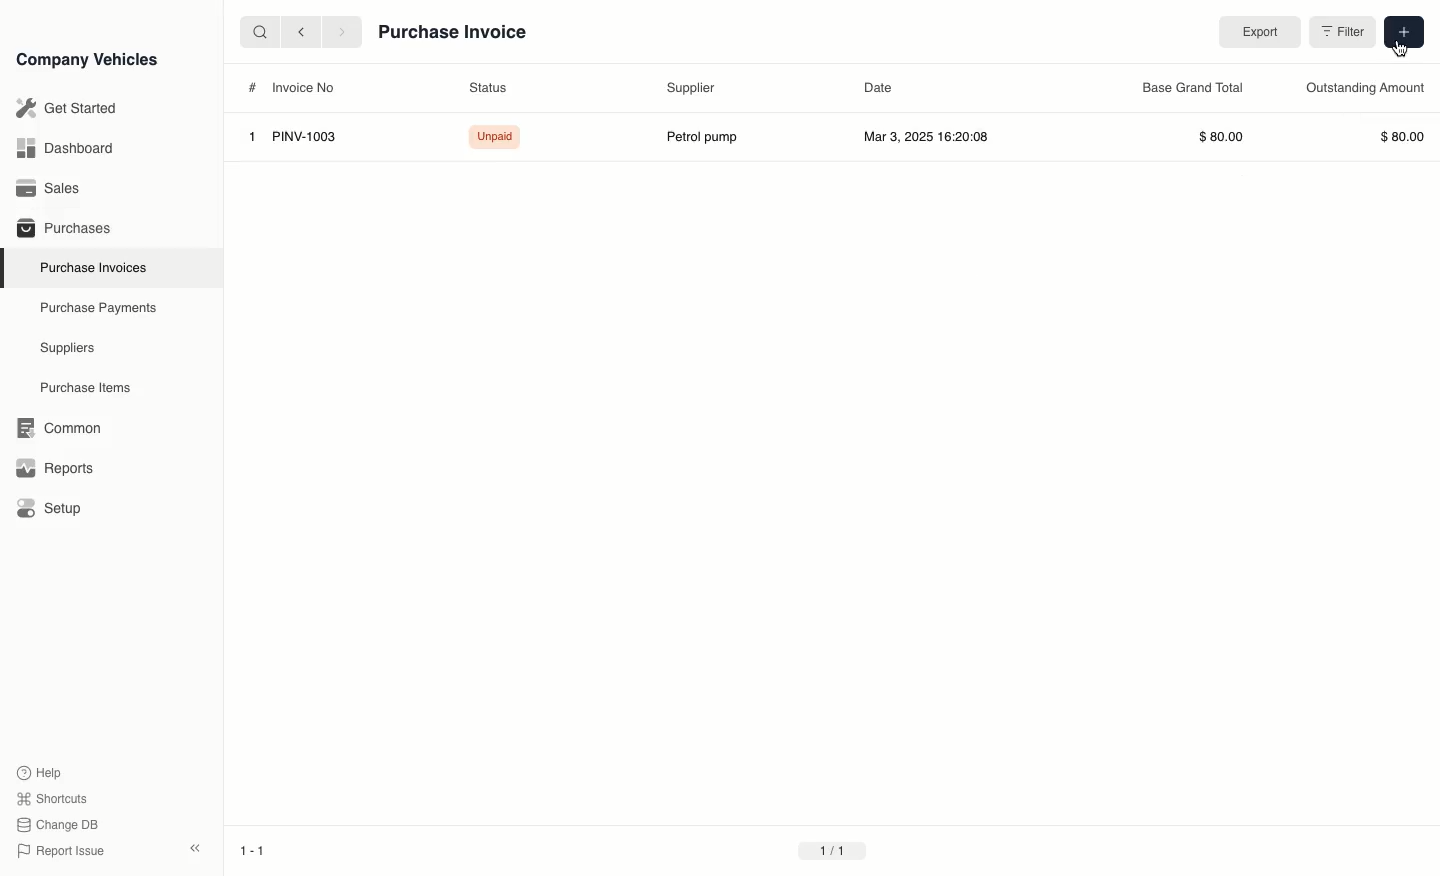  I want to click on Sales, so click(49, 188).